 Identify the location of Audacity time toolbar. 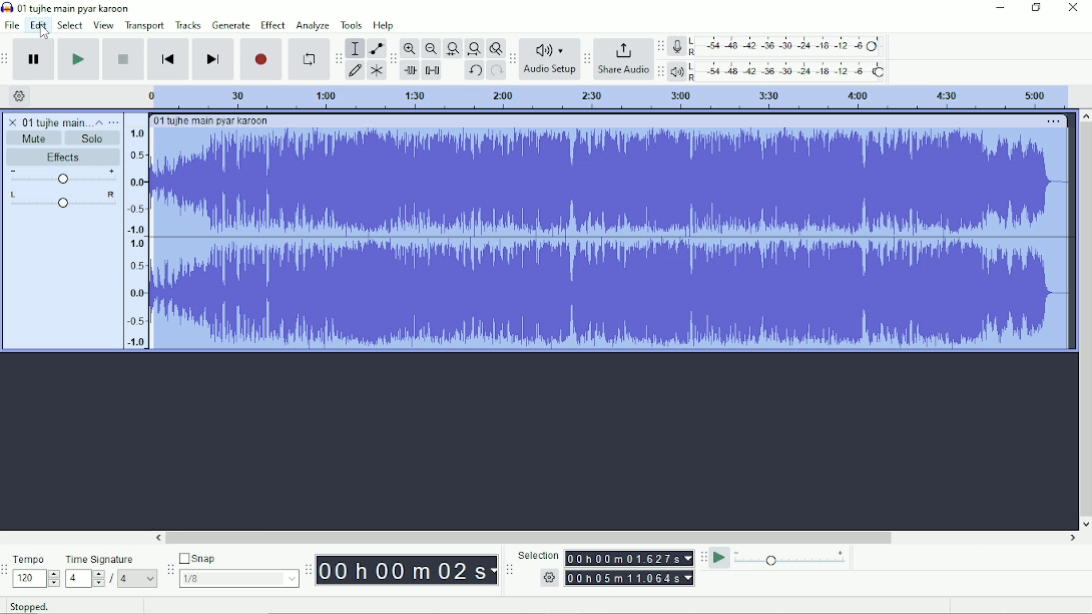
(308, 569).